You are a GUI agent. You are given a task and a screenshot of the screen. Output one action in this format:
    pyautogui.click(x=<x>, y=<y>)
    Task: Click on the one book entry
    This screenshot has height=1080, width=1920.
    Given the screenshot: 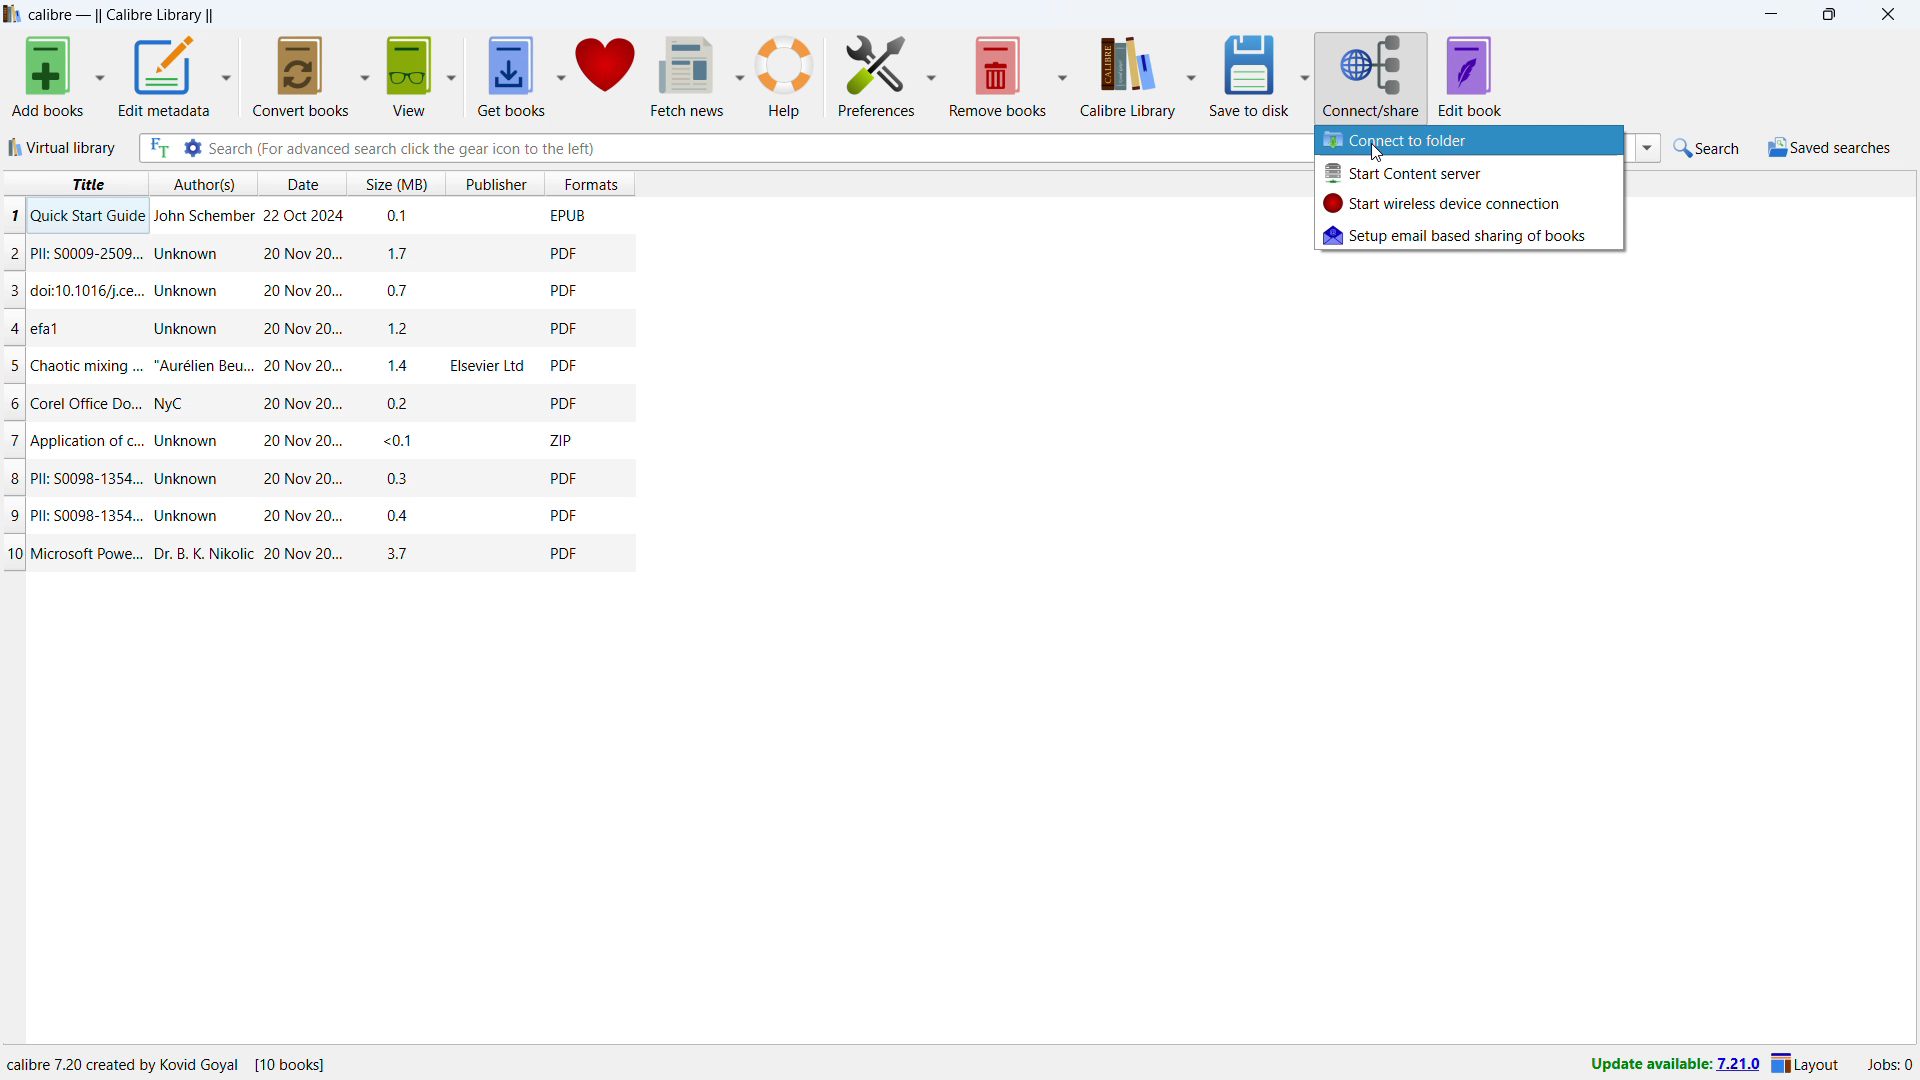 What is the action you would take?
    pyautogui.click(x=315, y=517)
    